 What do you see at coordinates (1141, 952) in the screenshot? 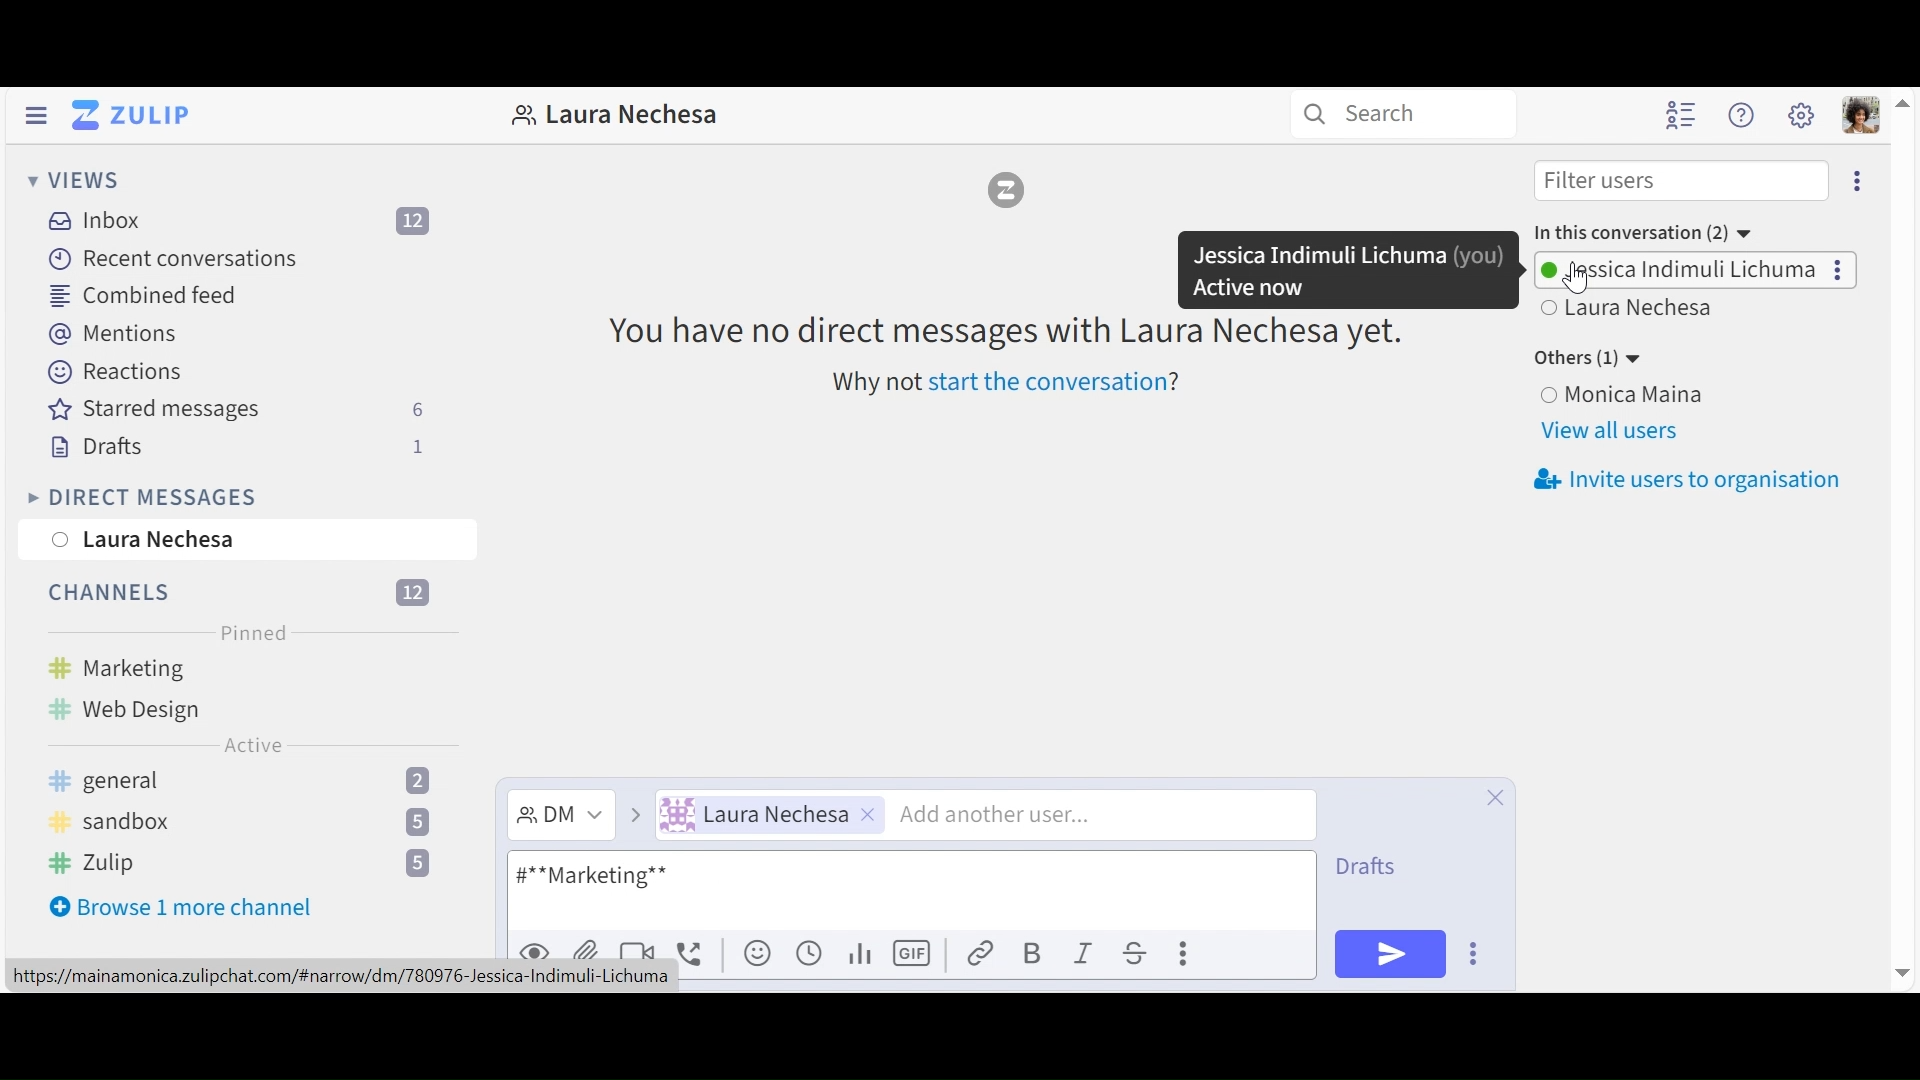
I see `Strikethrough` at bounding box center [1141, 952].